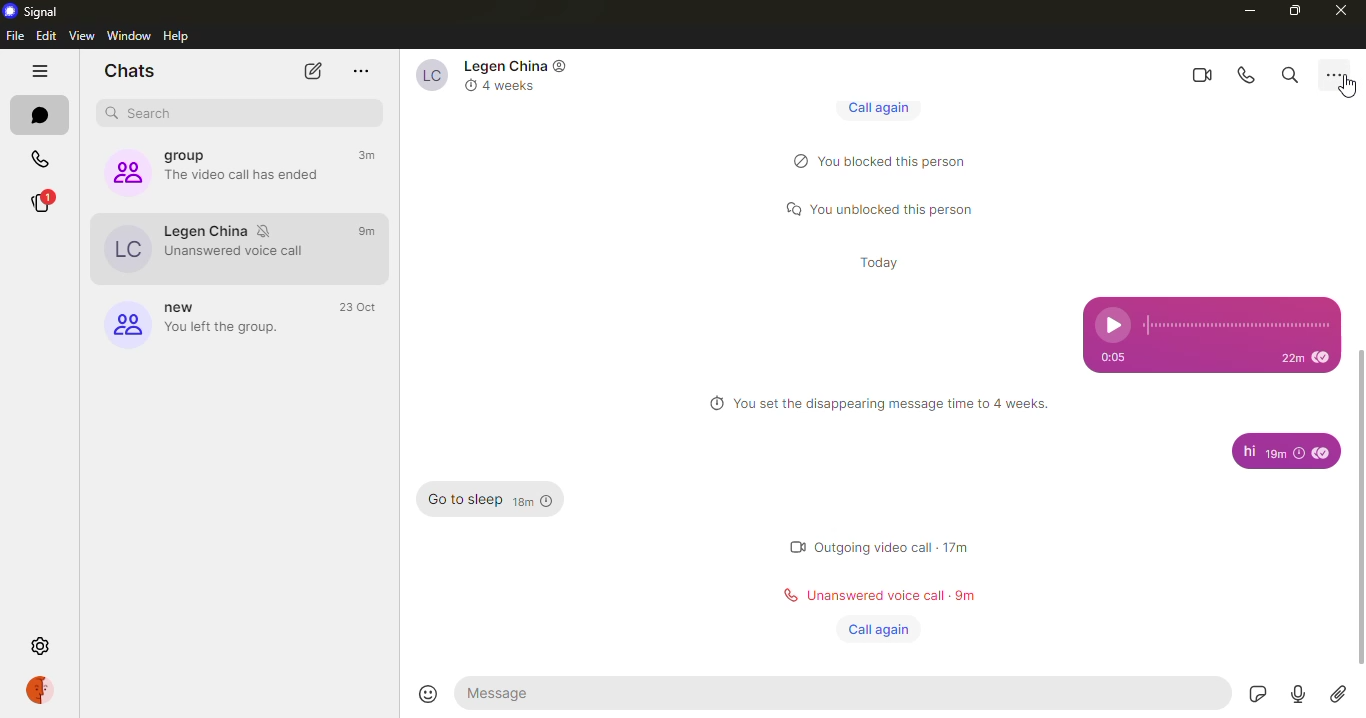 The image size is (1366, 718). Describe the element at coordinates (366, 228) in the screenshot. I see `time` at that location.